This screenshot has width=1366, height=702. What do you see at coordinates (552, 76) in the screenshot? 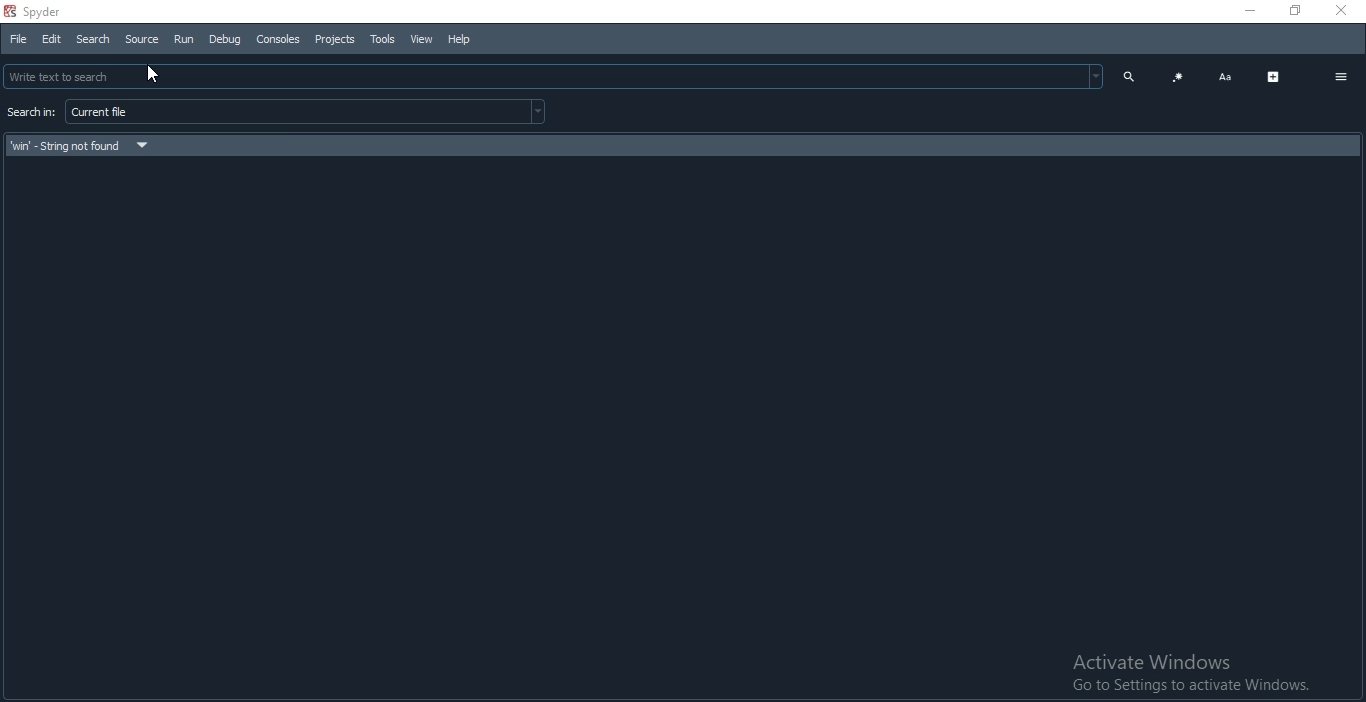
I see `search` at bounding box center [552, 76].